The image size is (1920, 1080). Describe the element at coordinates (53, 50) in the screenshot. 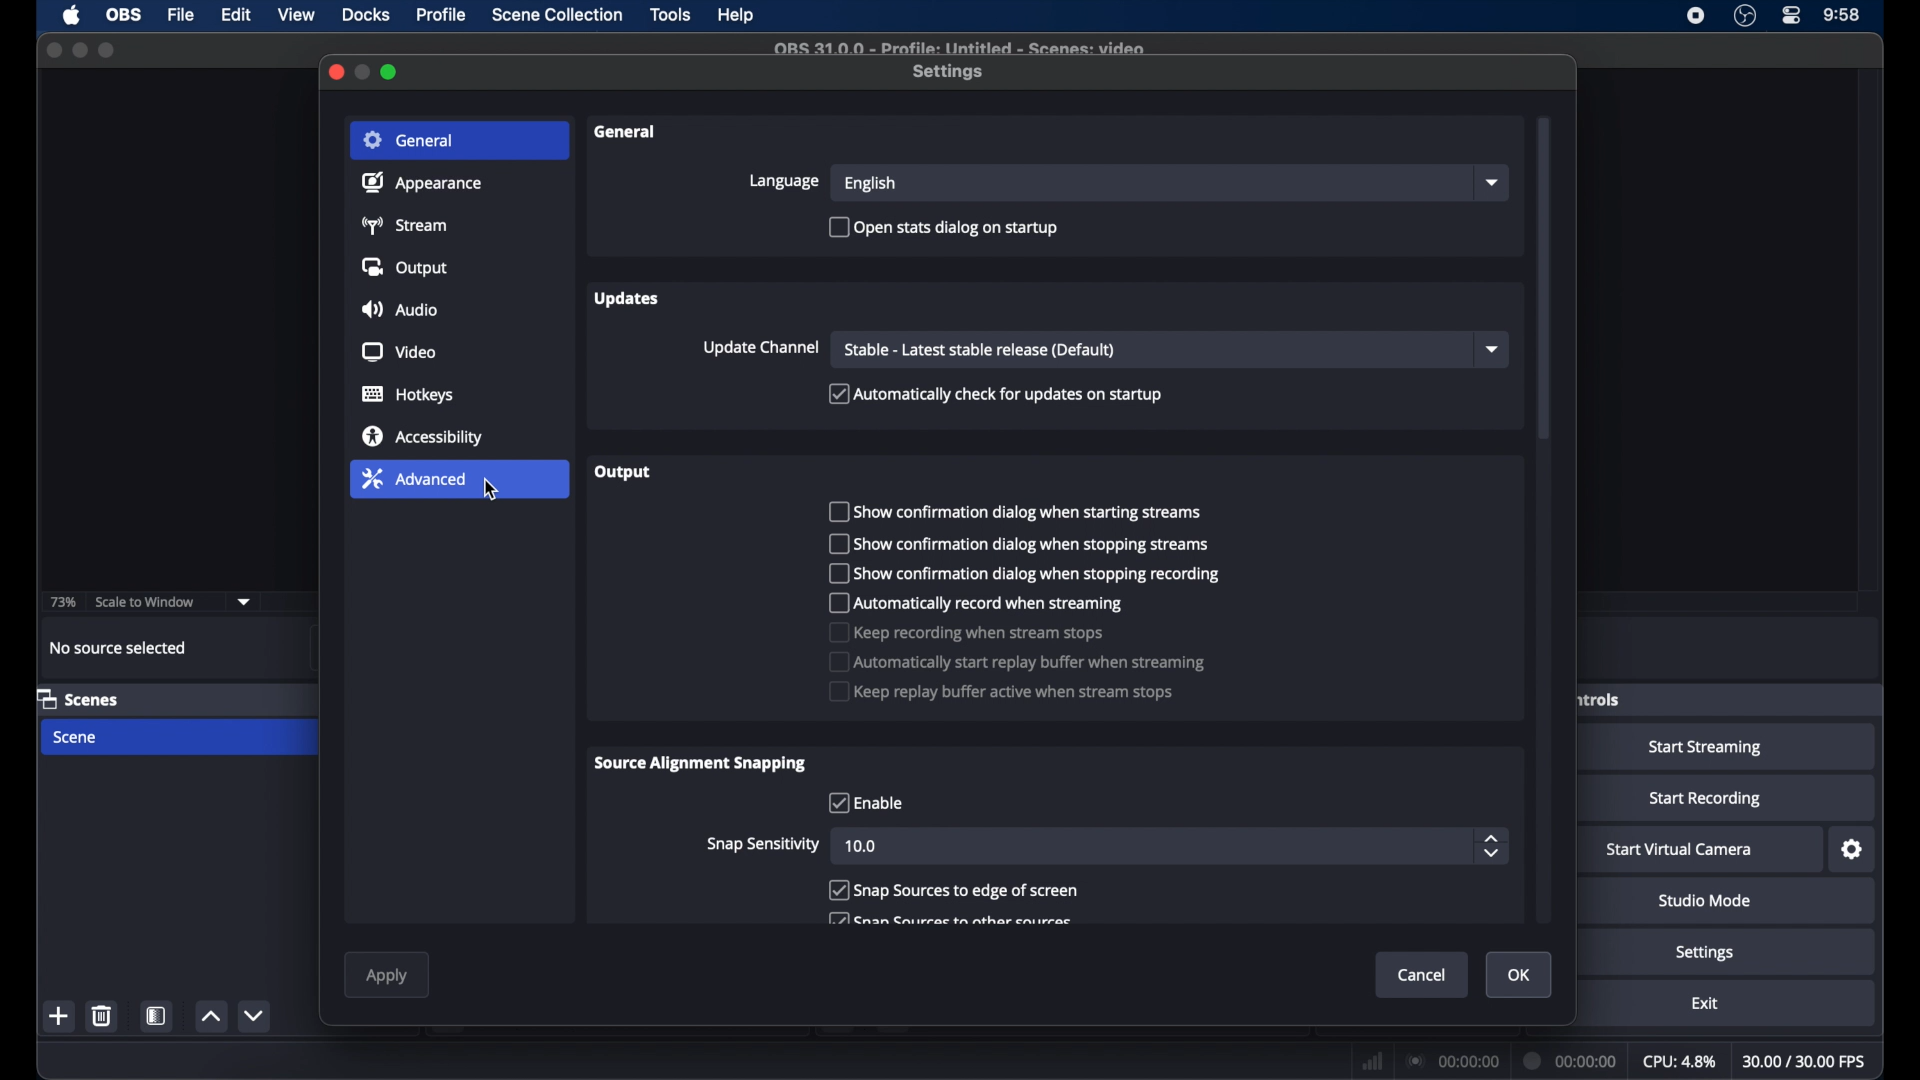

I see `close` at that location.